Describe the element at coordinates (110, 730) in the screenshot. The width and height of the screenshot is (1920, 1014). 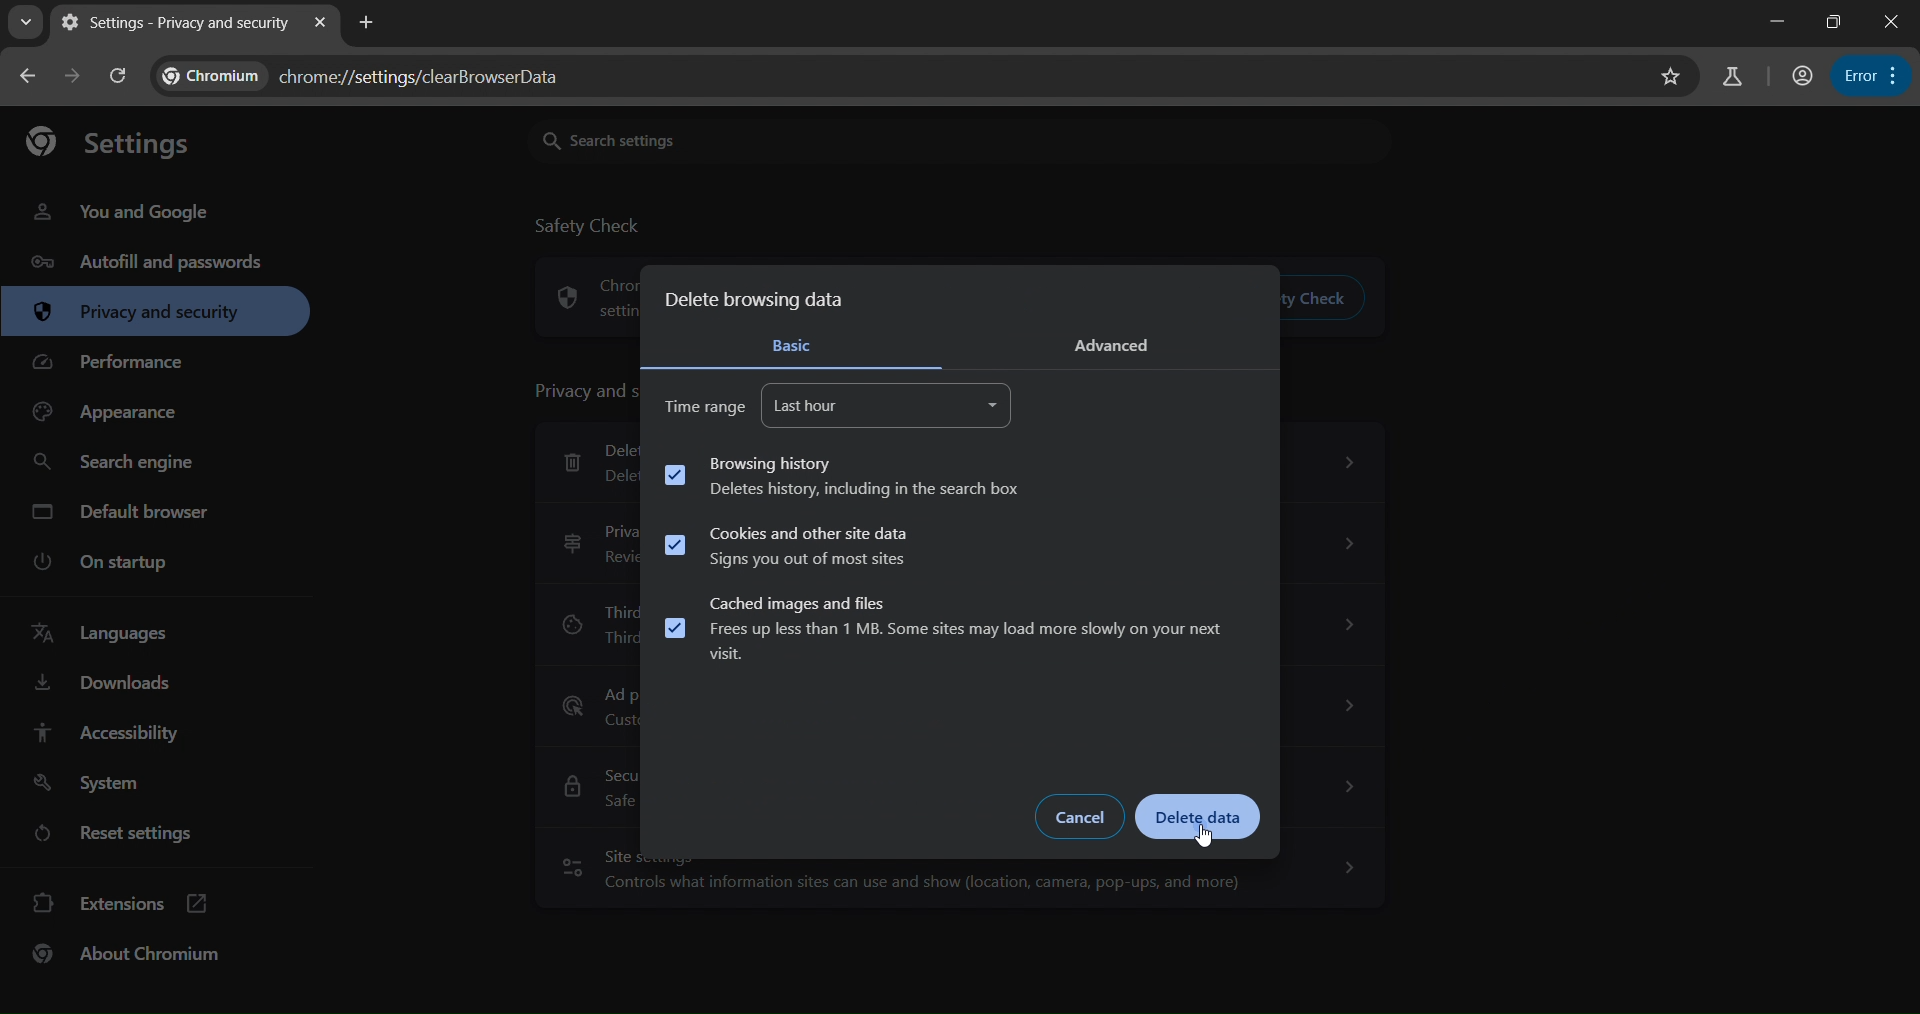
I see `accessibility` at that location.